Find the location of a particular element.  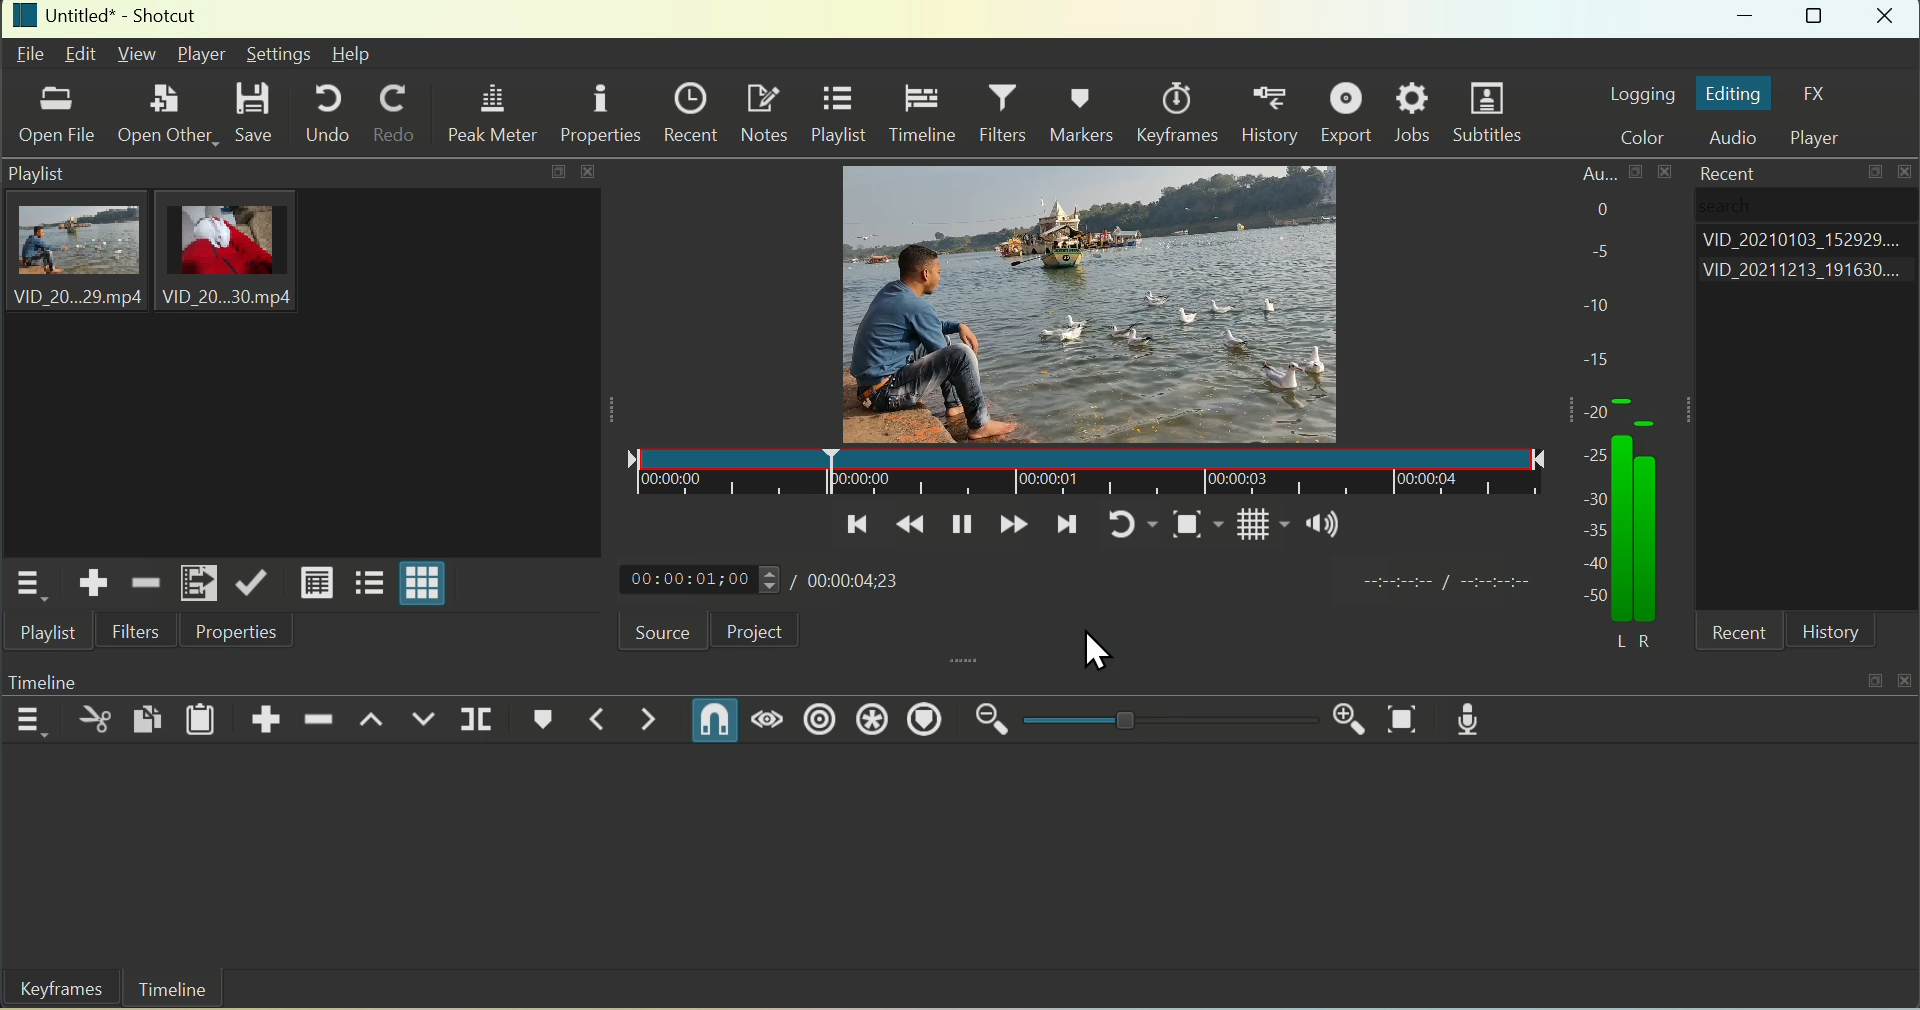

close is located at coordinates (1908, 173).